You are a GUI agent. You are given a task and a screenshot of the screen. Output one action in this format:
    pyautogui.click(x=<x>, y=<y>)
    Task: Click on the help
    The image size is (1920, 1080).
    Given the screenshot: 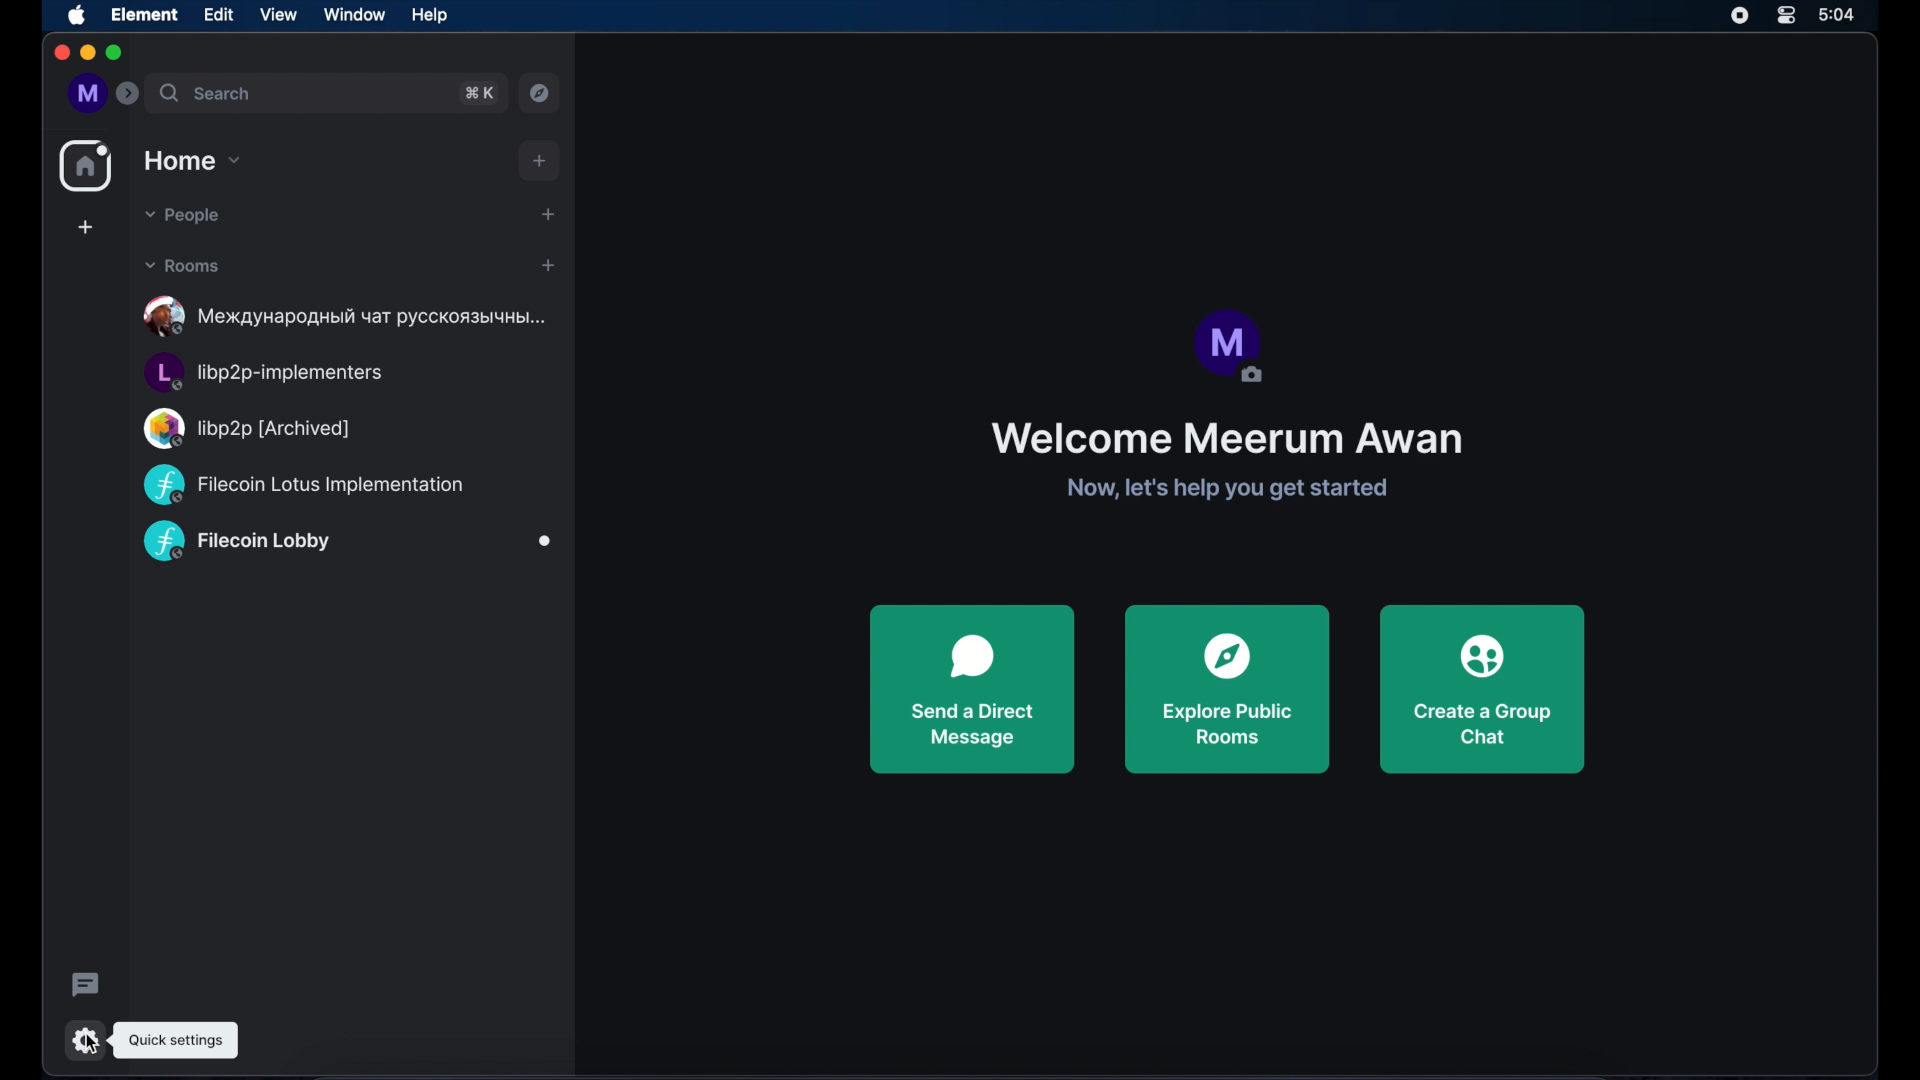 What is the action you would take?
    pyautogui.click(x=429, y=14)
    